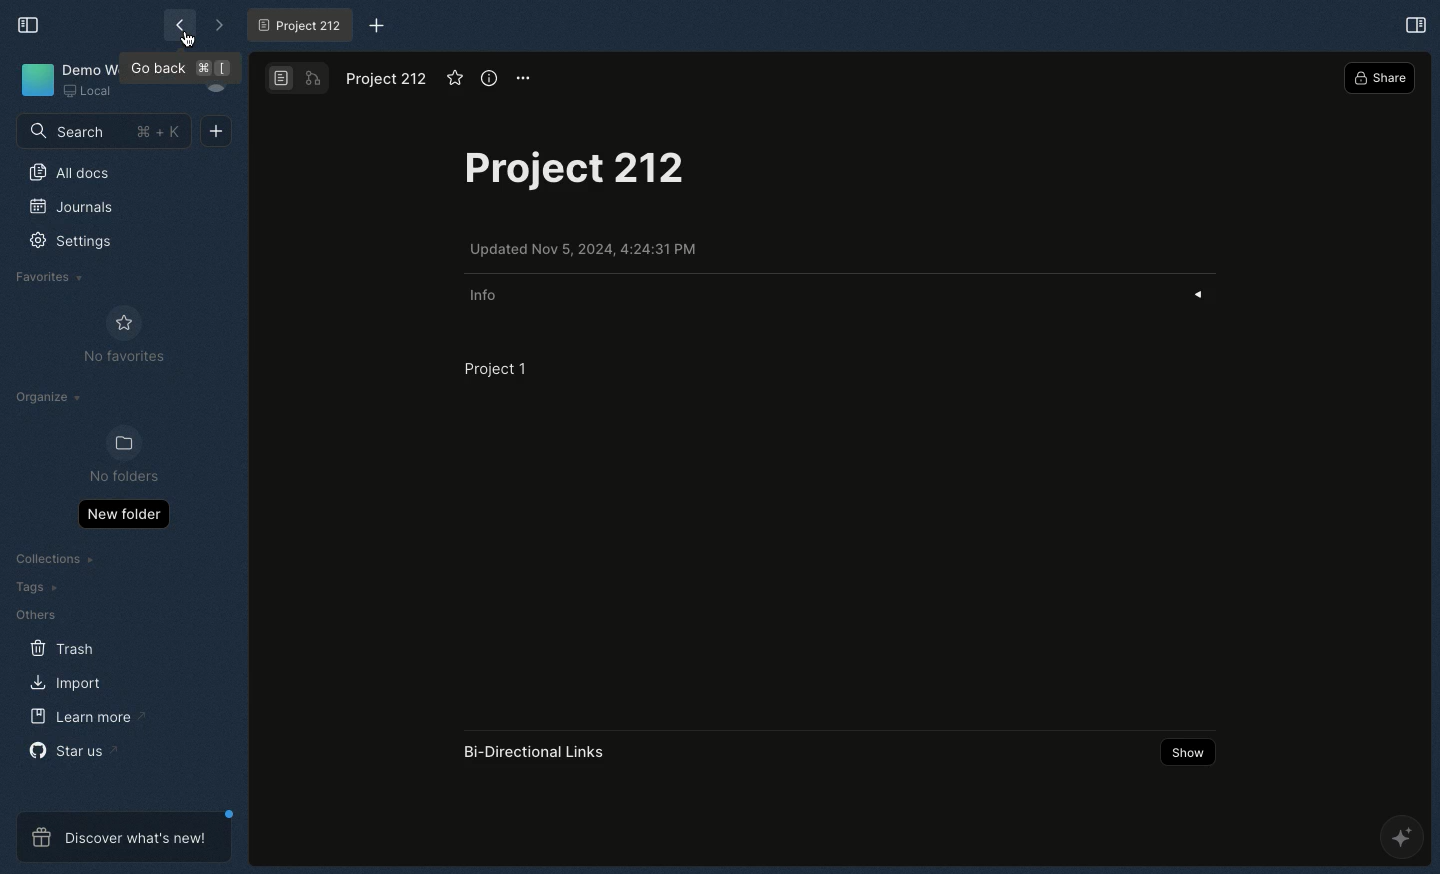  Describe the element at coordinates (62, 680) in the screenshot. I see `Import` at that location.